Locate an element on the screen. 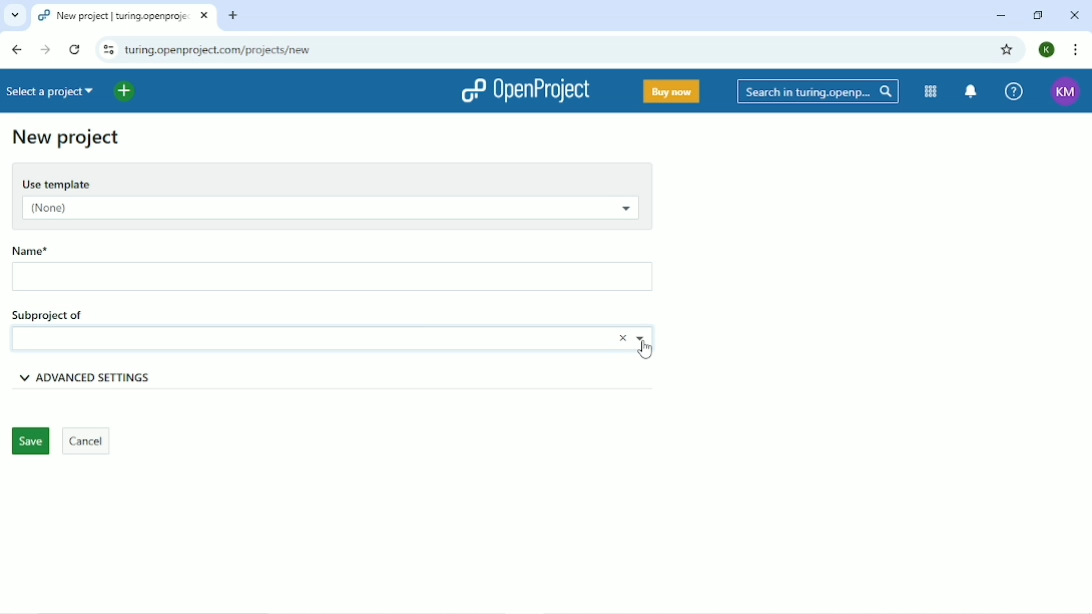 The width and height of the screenshot is (1092, 614). Name box is located at coordinates (335, 278).